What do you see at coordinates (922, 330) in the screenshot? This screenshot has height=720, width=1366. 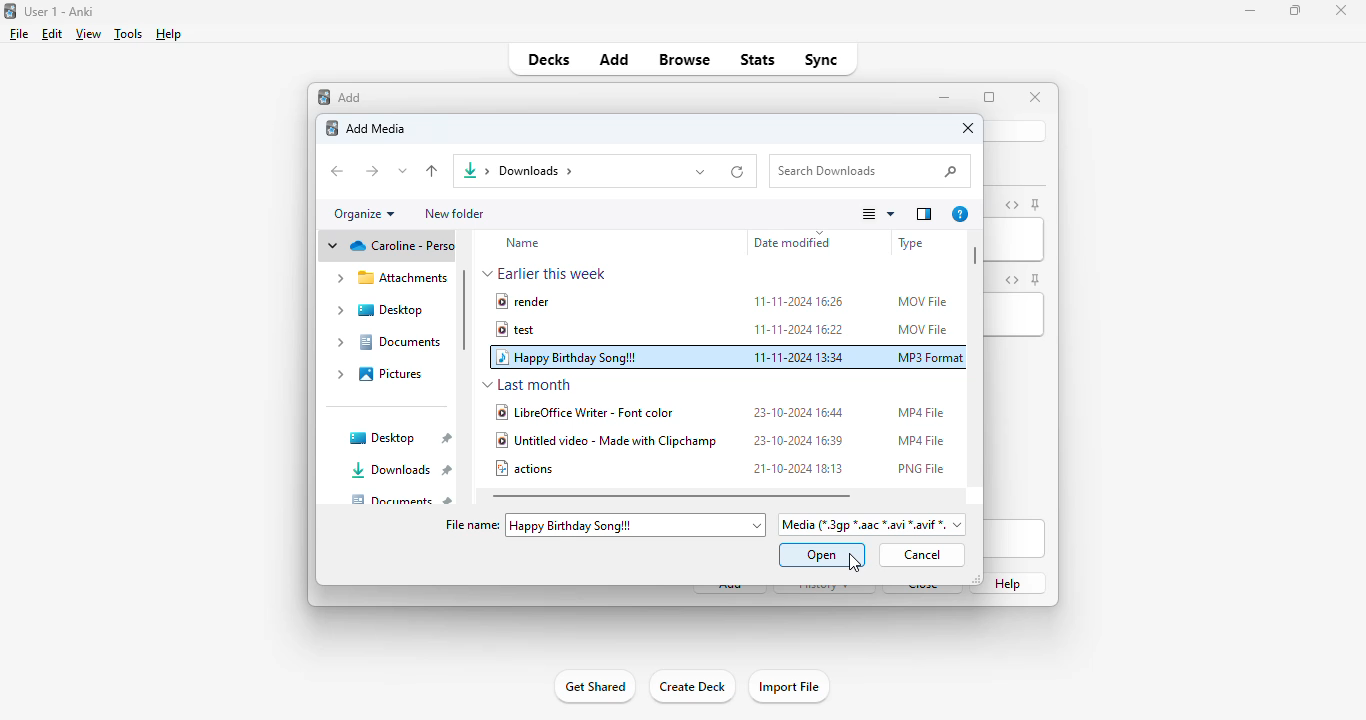 I see `MOV file` at bounding box center [922, 330].